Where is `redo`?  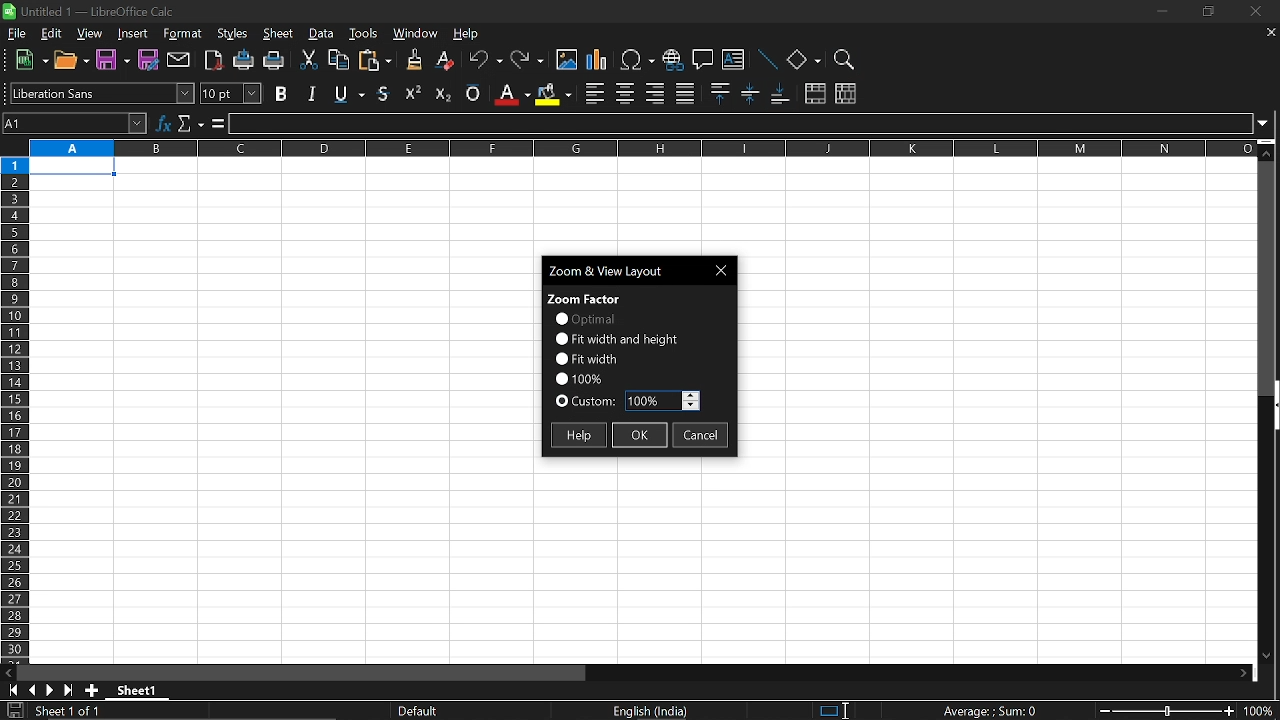
redo is located at coordinates (528, 61).